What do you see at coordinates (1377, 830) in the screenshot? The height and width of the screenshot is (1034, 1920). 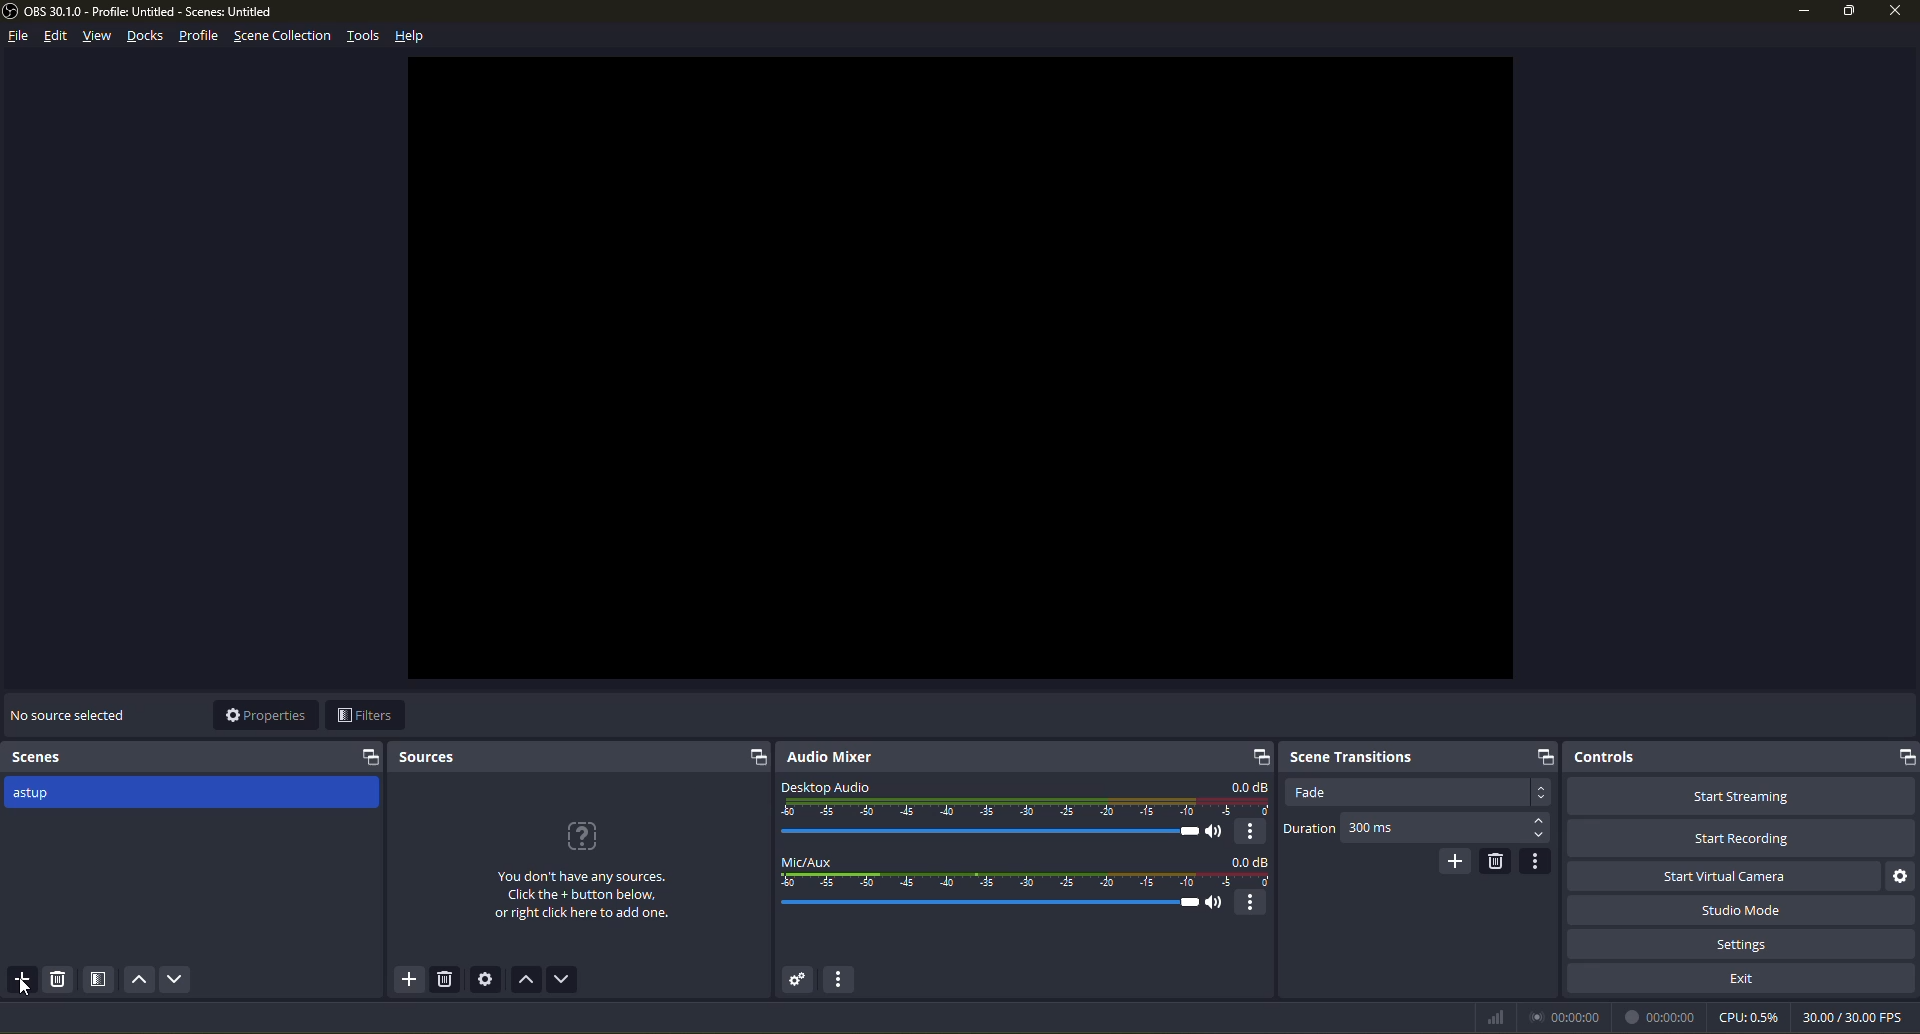 I see `300 ms` at bounding box center [1377, 830].